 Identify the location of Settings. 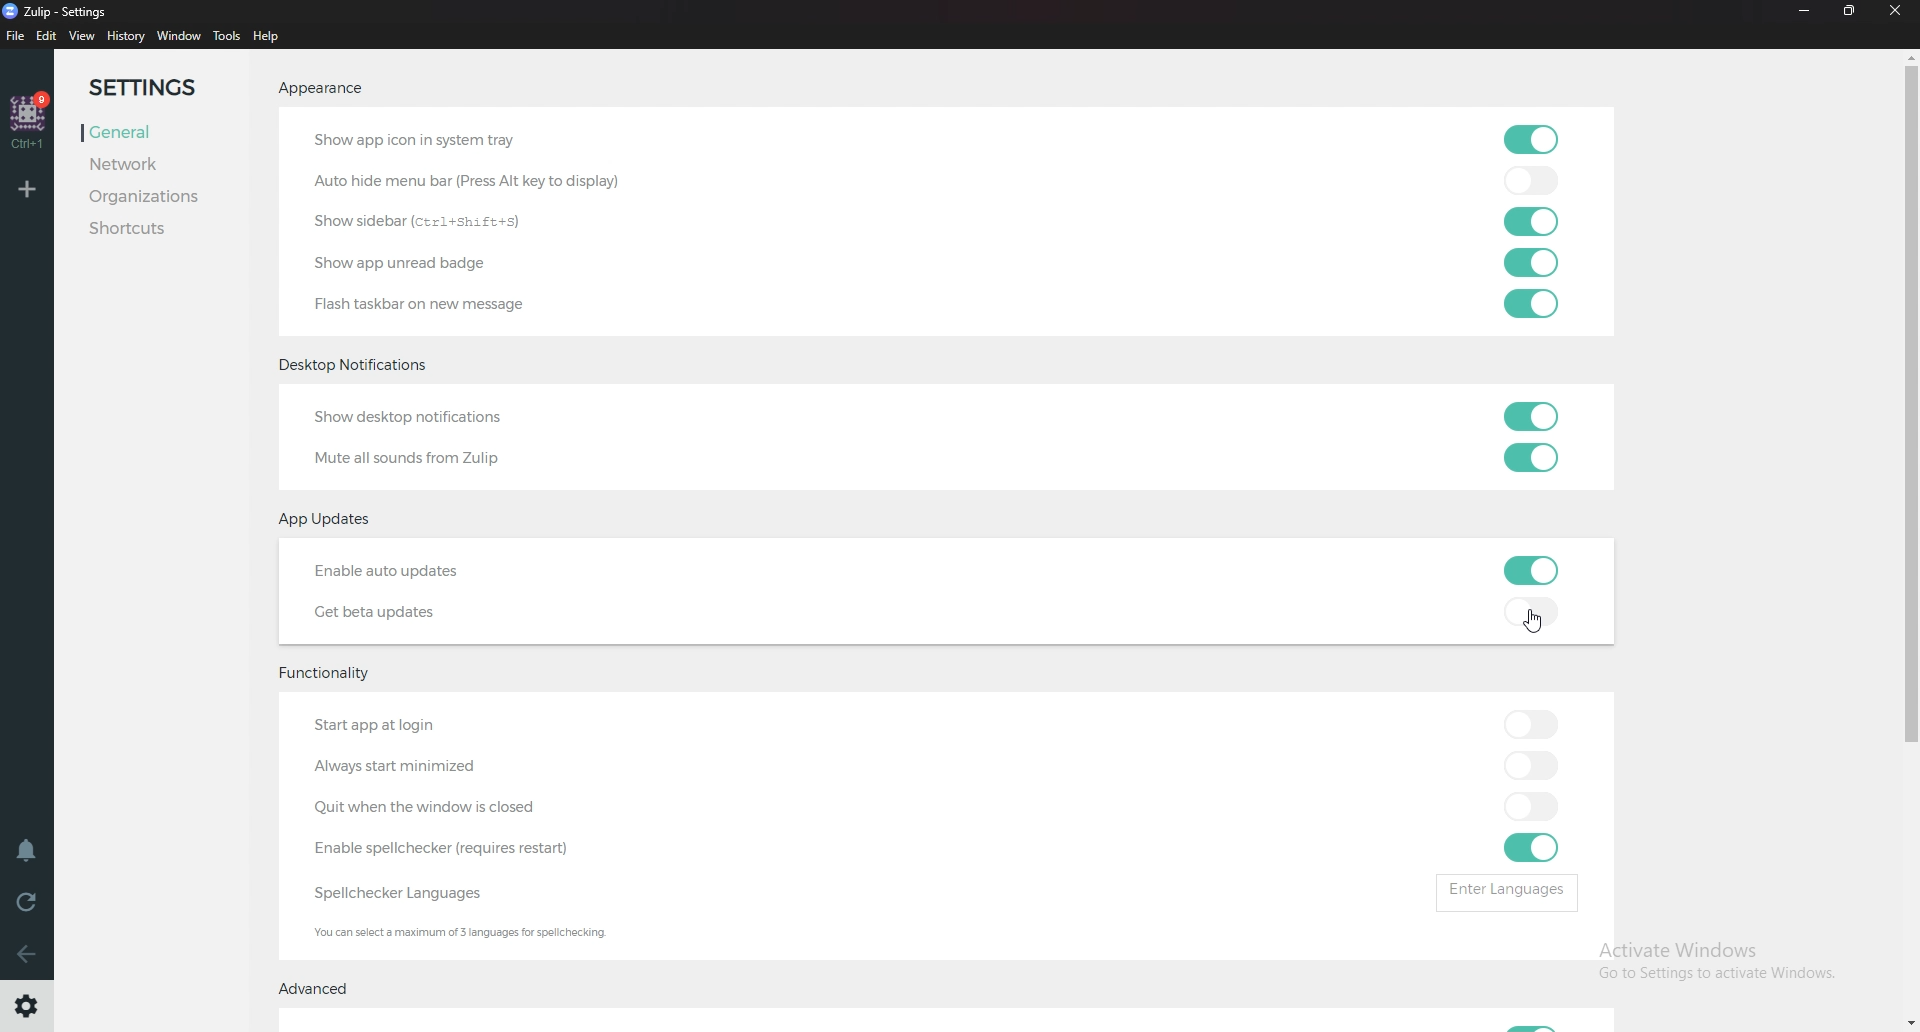
(24, 1009).